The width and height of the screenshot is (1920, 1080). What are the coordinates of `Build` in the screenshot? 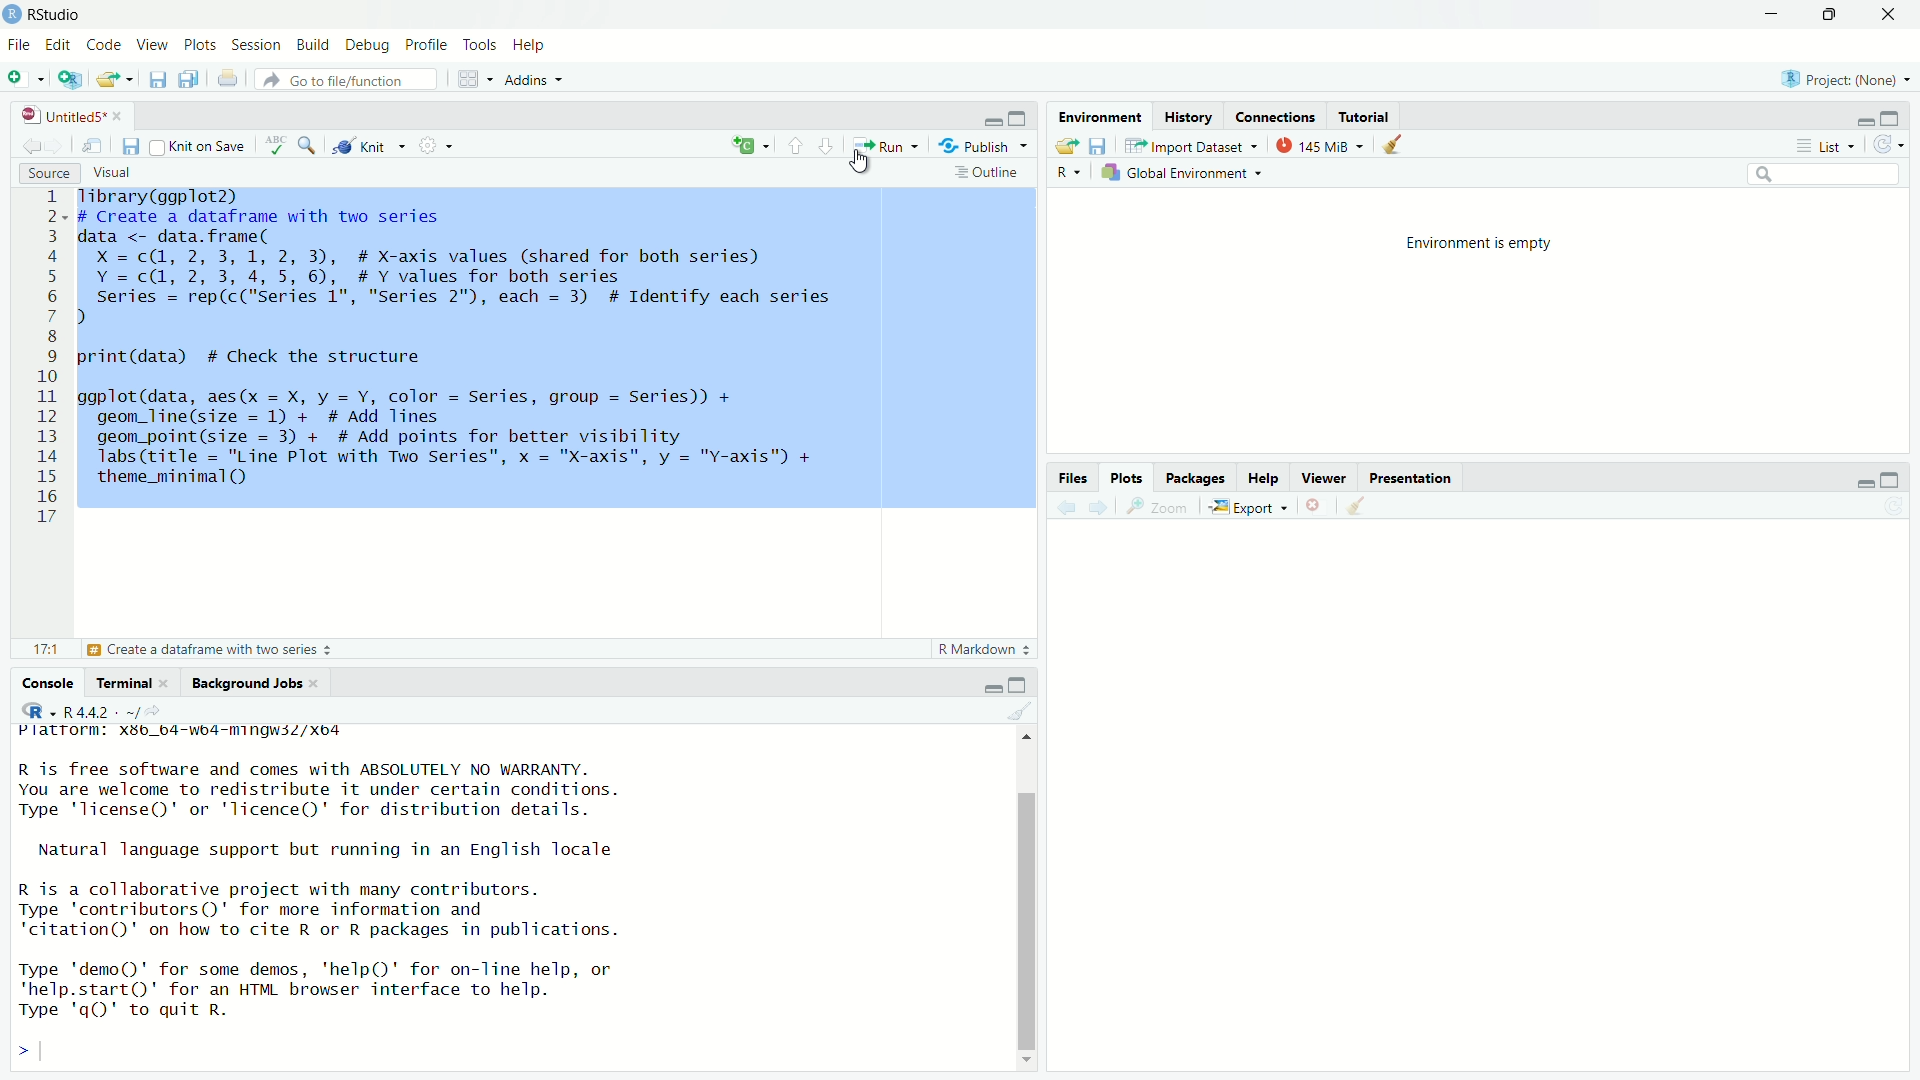 It's located at (313, 48).